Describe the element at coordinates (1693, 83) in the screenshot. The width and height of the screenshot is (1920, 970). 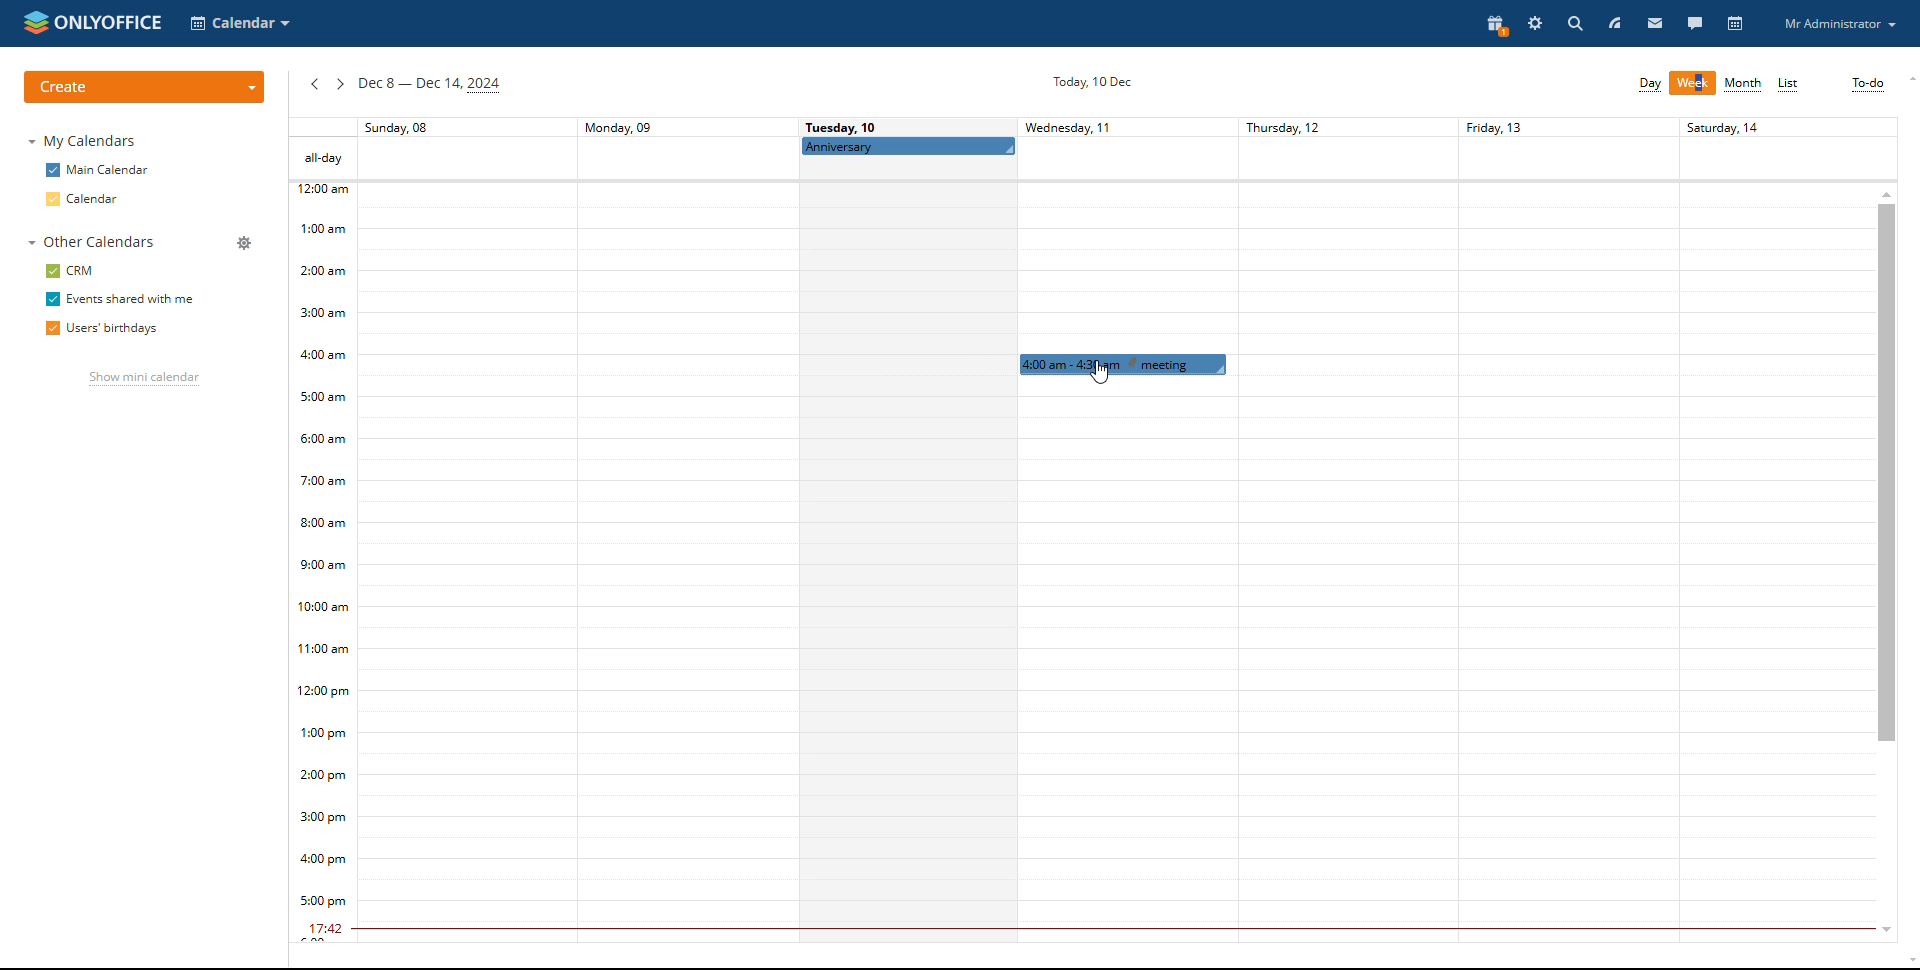
I see `week view` at that location.